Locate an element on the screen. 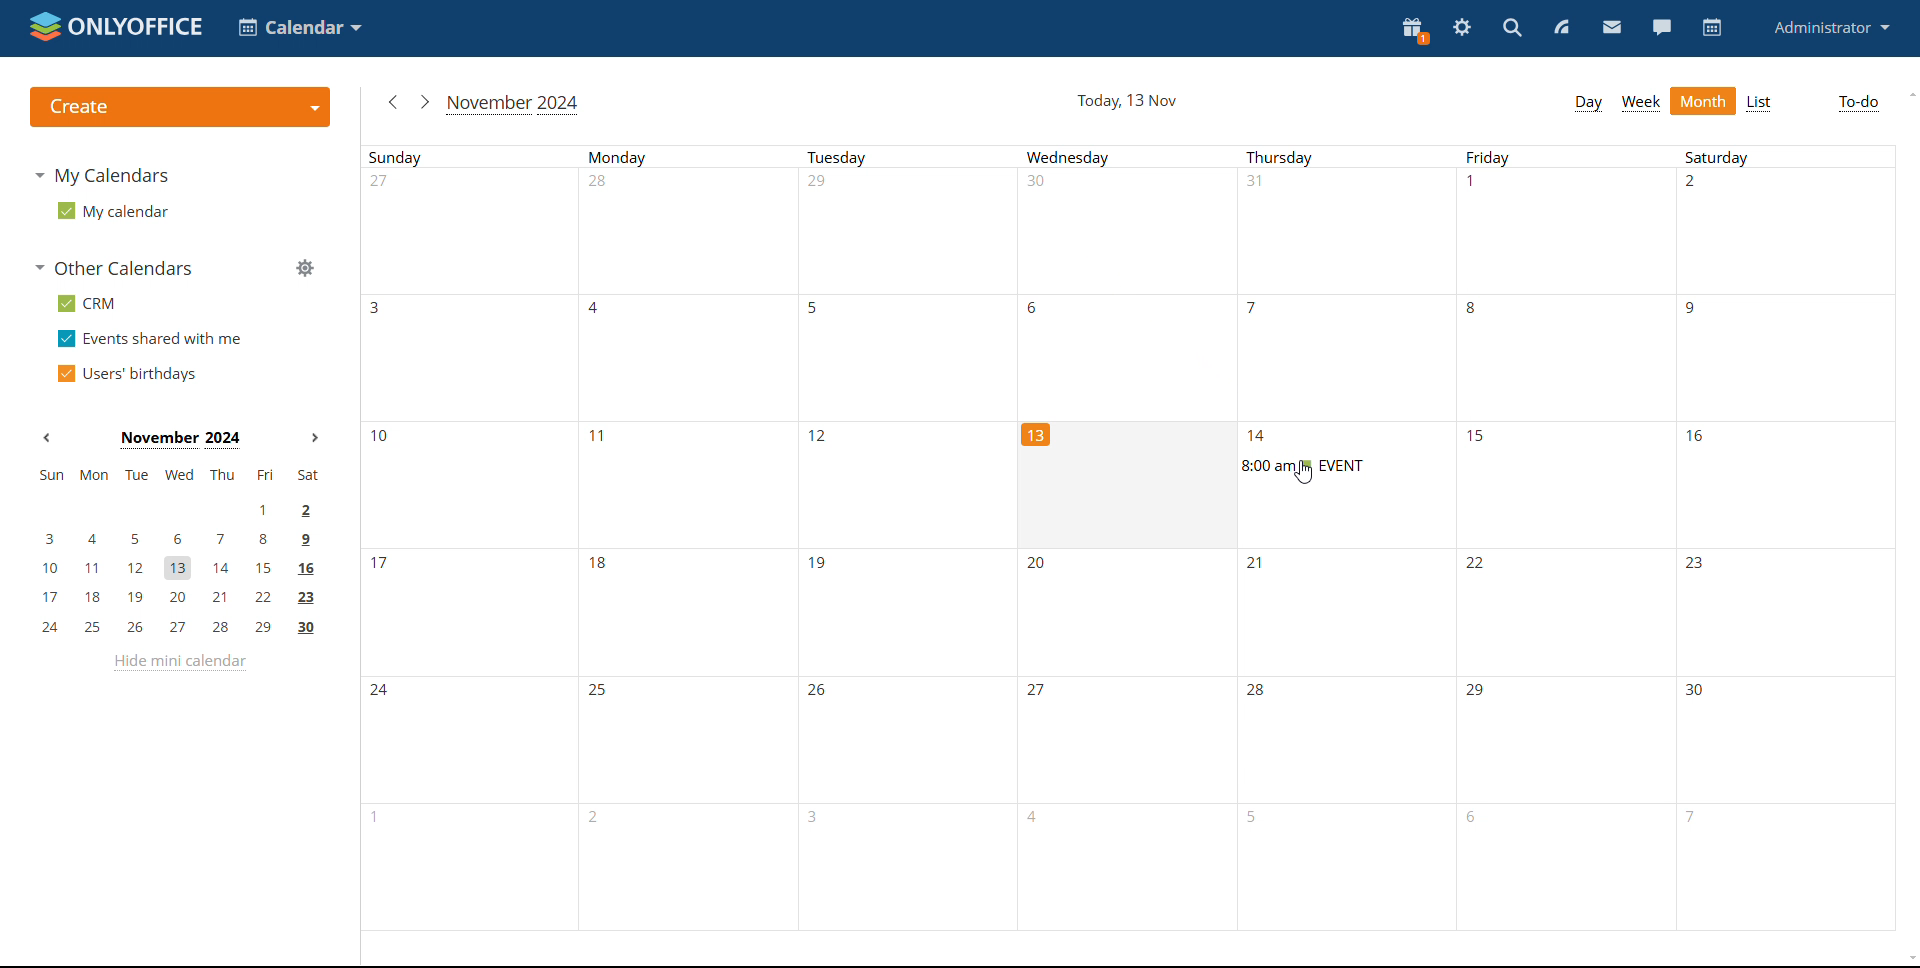  10, 11, 12, 13, 14, 15, 16 is located at coordinates (189, 564).